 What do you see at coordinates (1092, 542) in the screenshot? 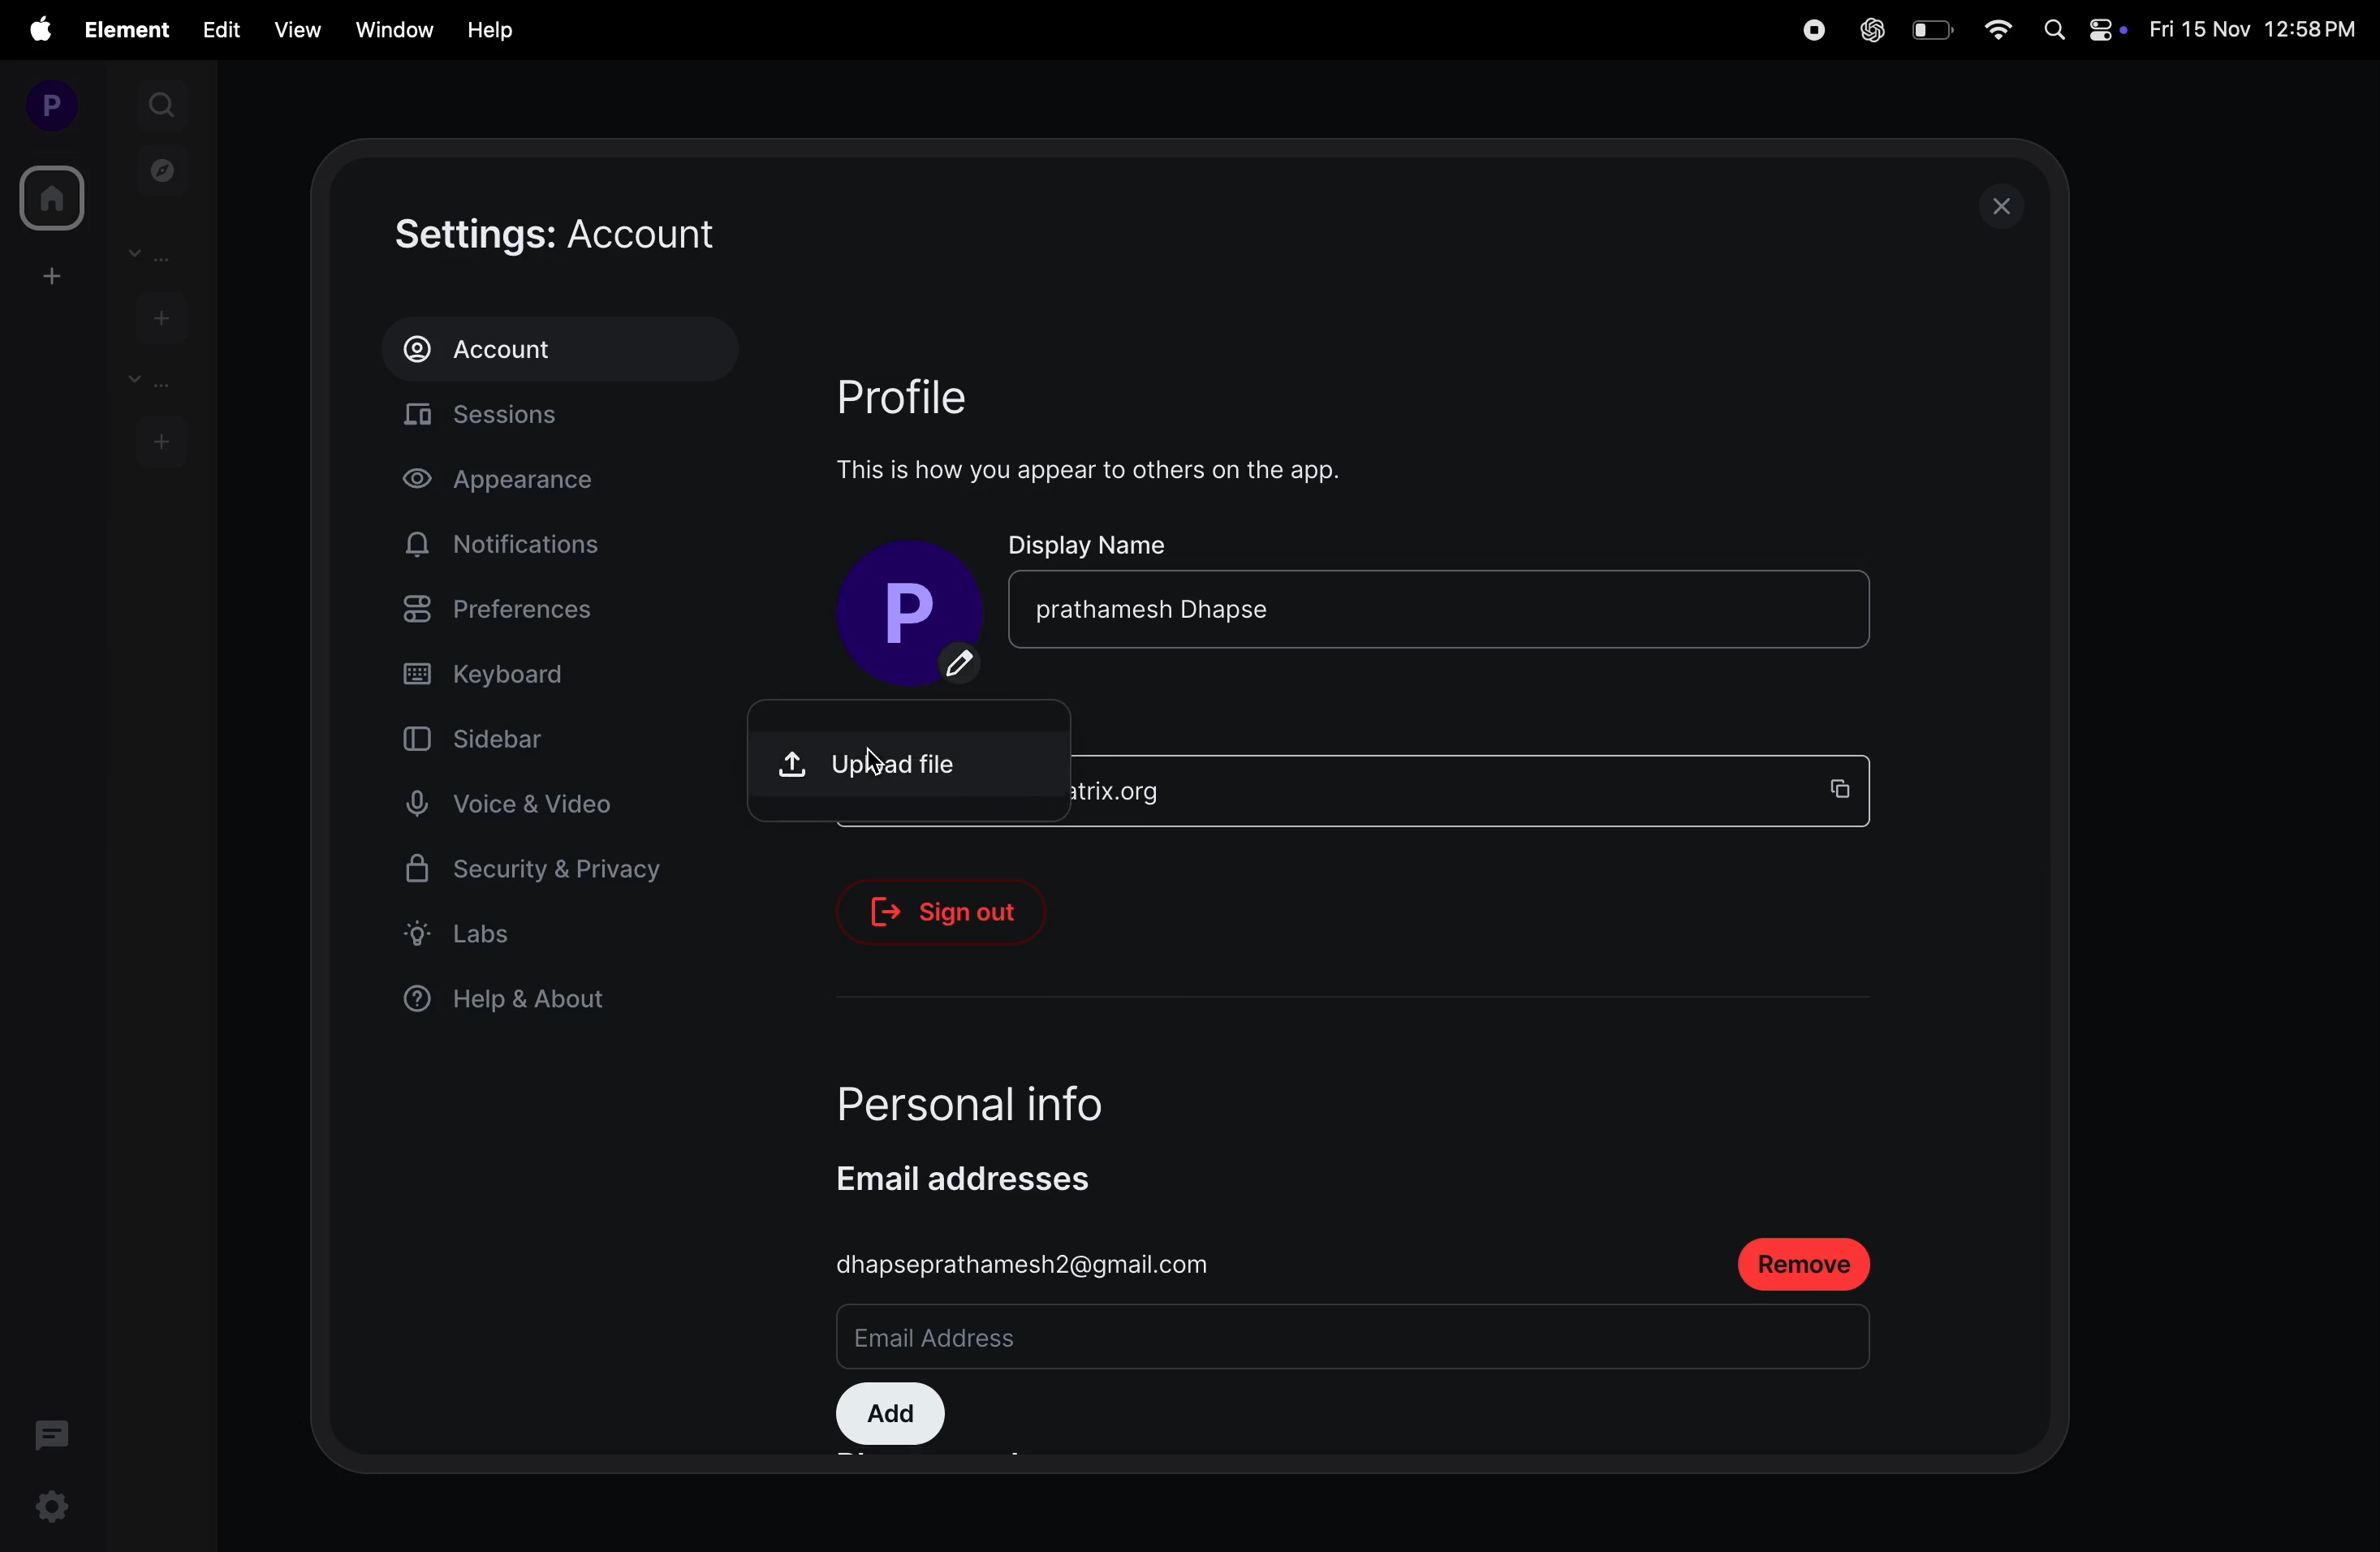
I see `Display name` at bounding box center [1092, 542].